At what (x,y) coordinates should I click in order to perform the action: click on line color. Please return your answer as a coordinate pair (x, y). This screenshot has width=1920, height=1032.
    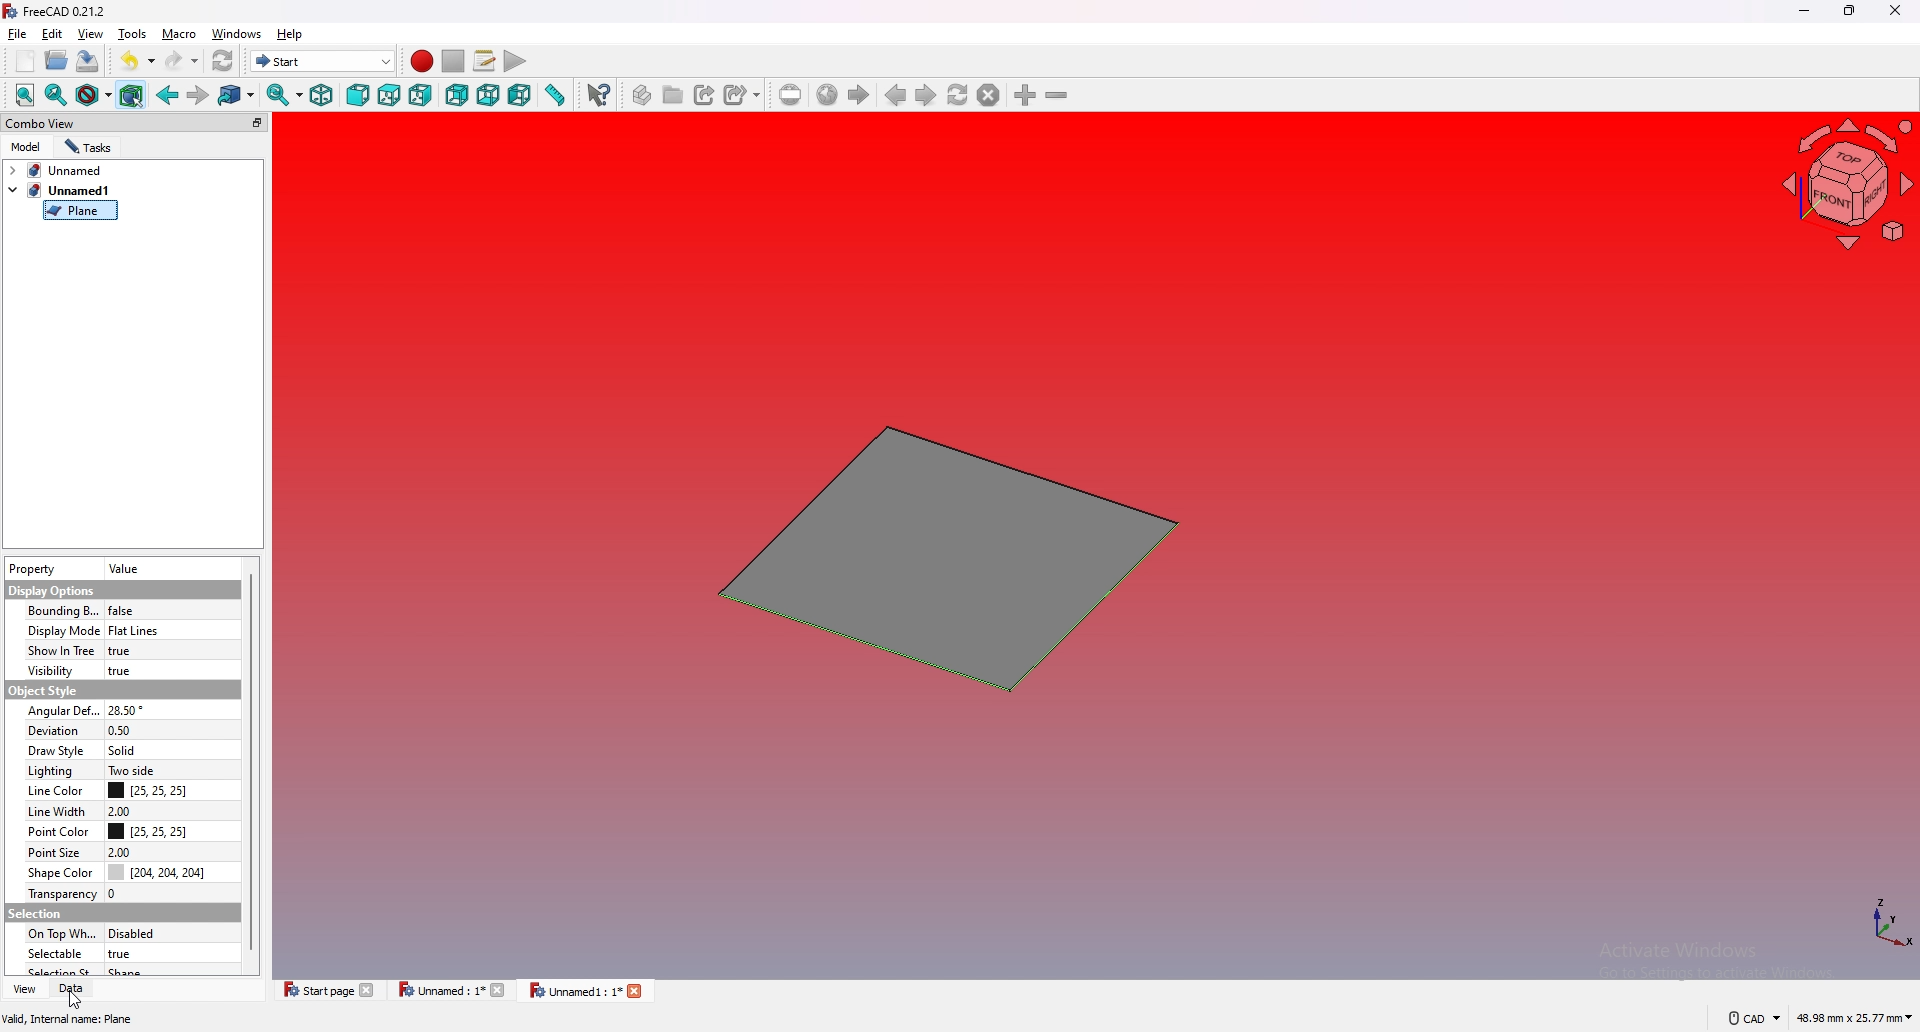
    Looking at the image, I should click on (51, 792).